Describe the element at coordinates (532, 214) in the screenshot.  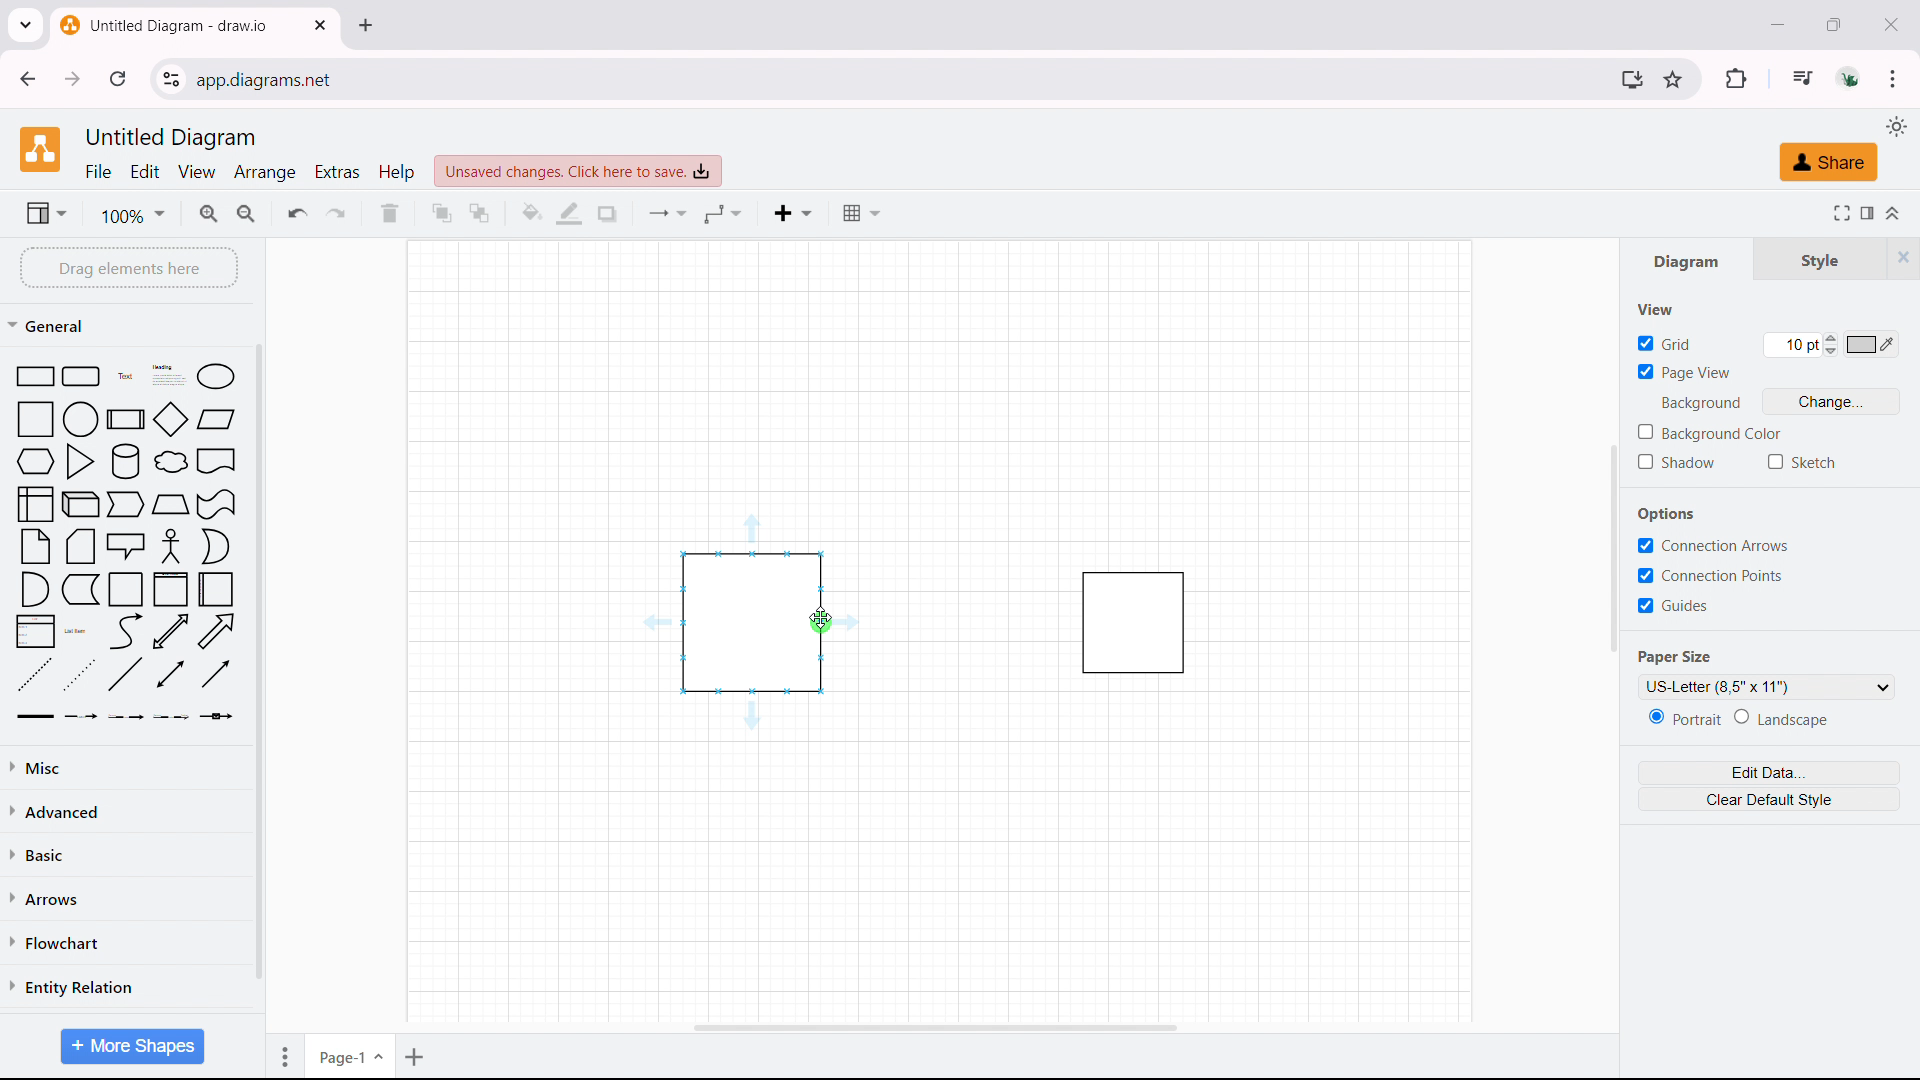
I see `fill color` at that location.